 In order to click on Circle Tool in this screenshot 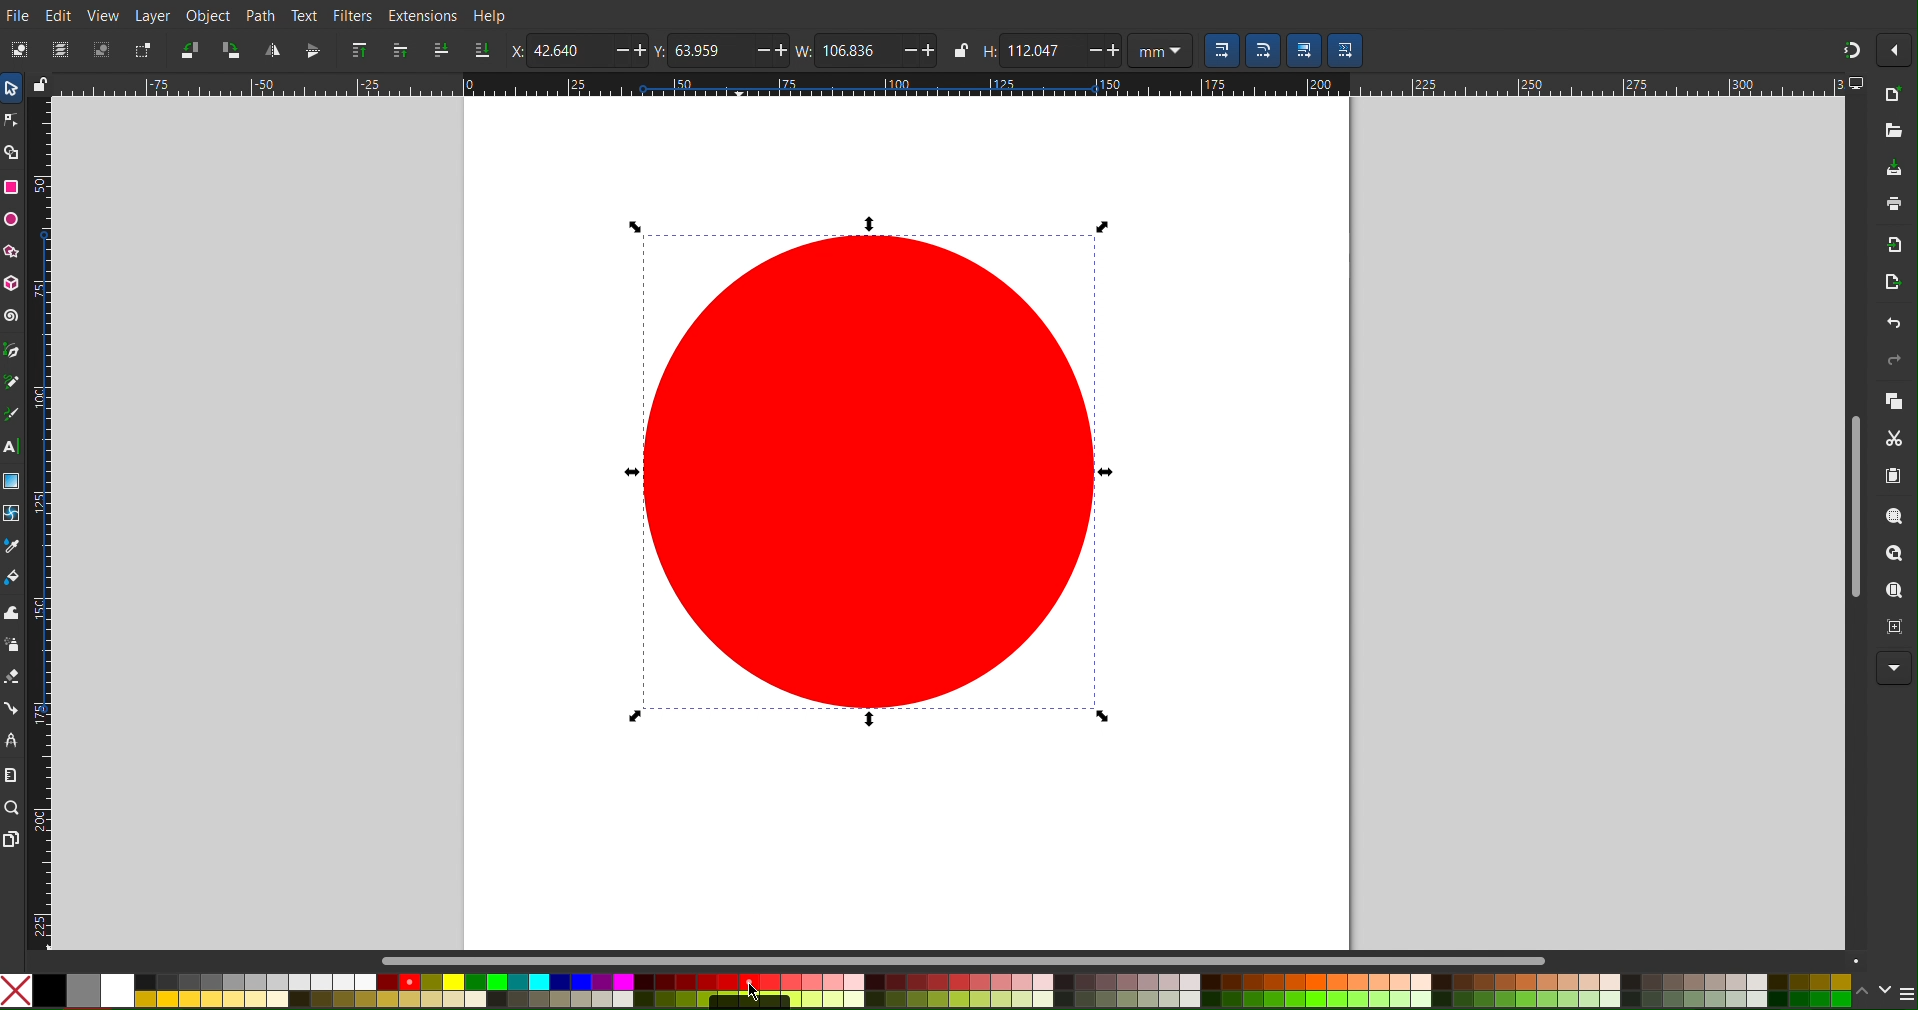, I will do `click(13, 219)`.